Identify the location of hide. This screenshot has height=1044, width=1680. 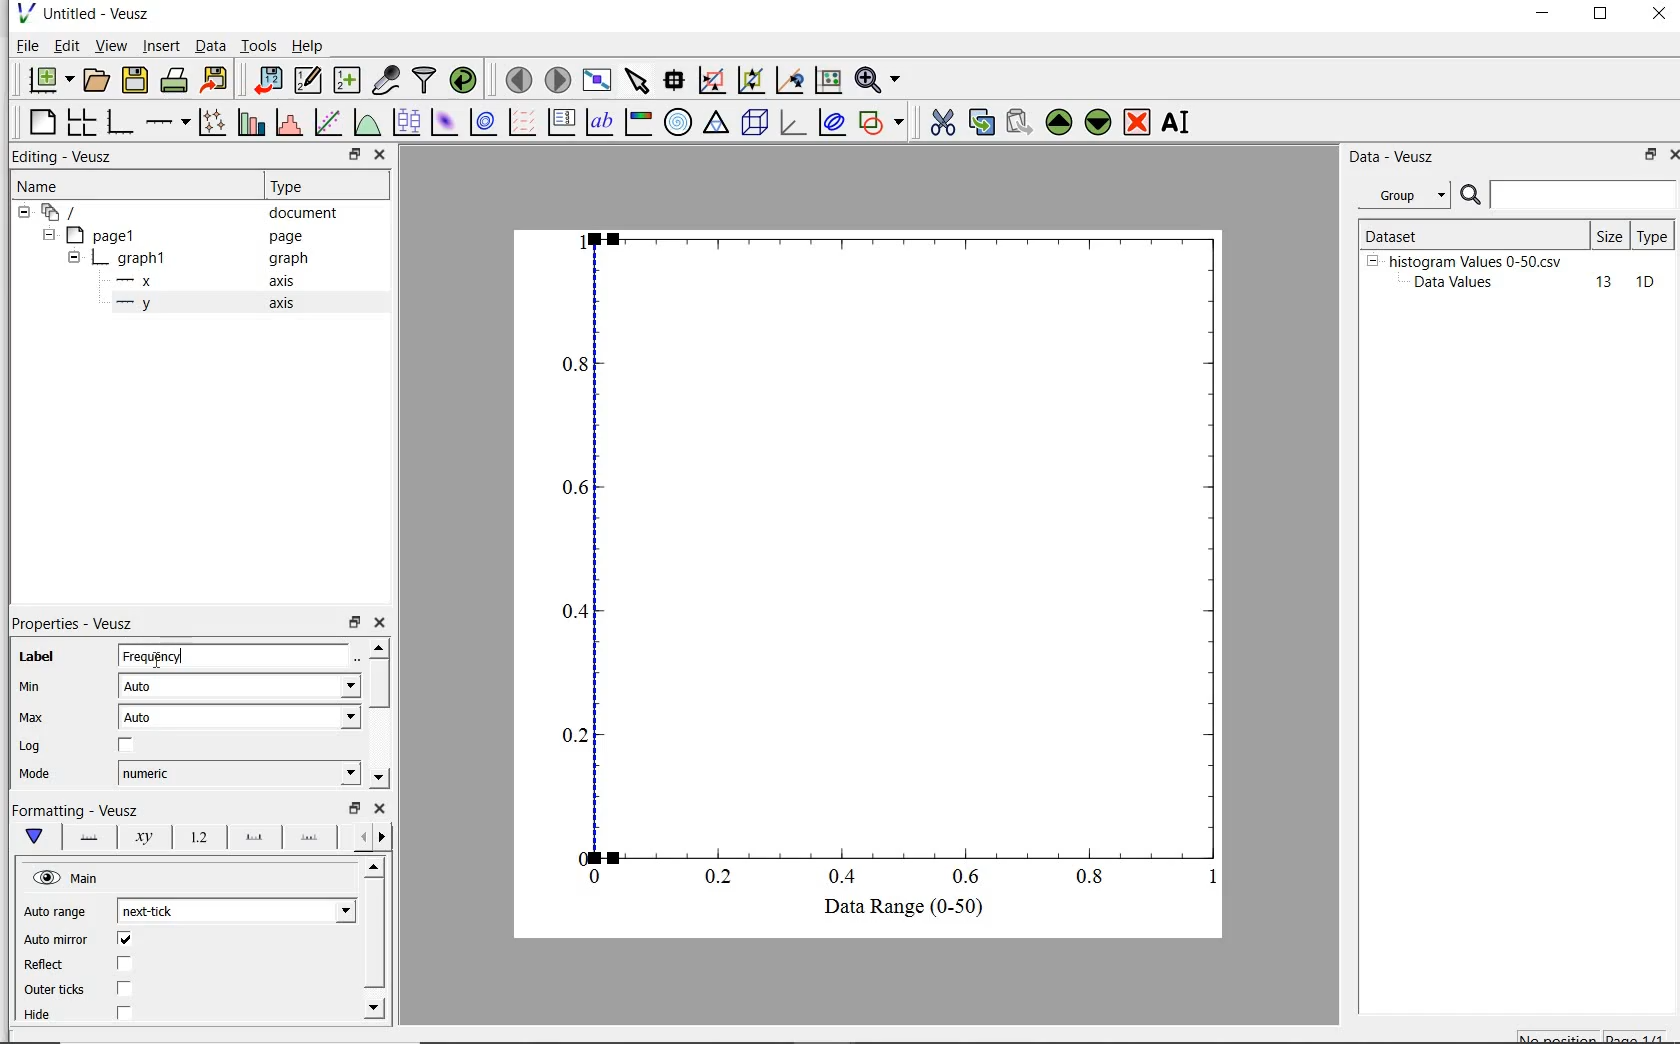
(24, 213).